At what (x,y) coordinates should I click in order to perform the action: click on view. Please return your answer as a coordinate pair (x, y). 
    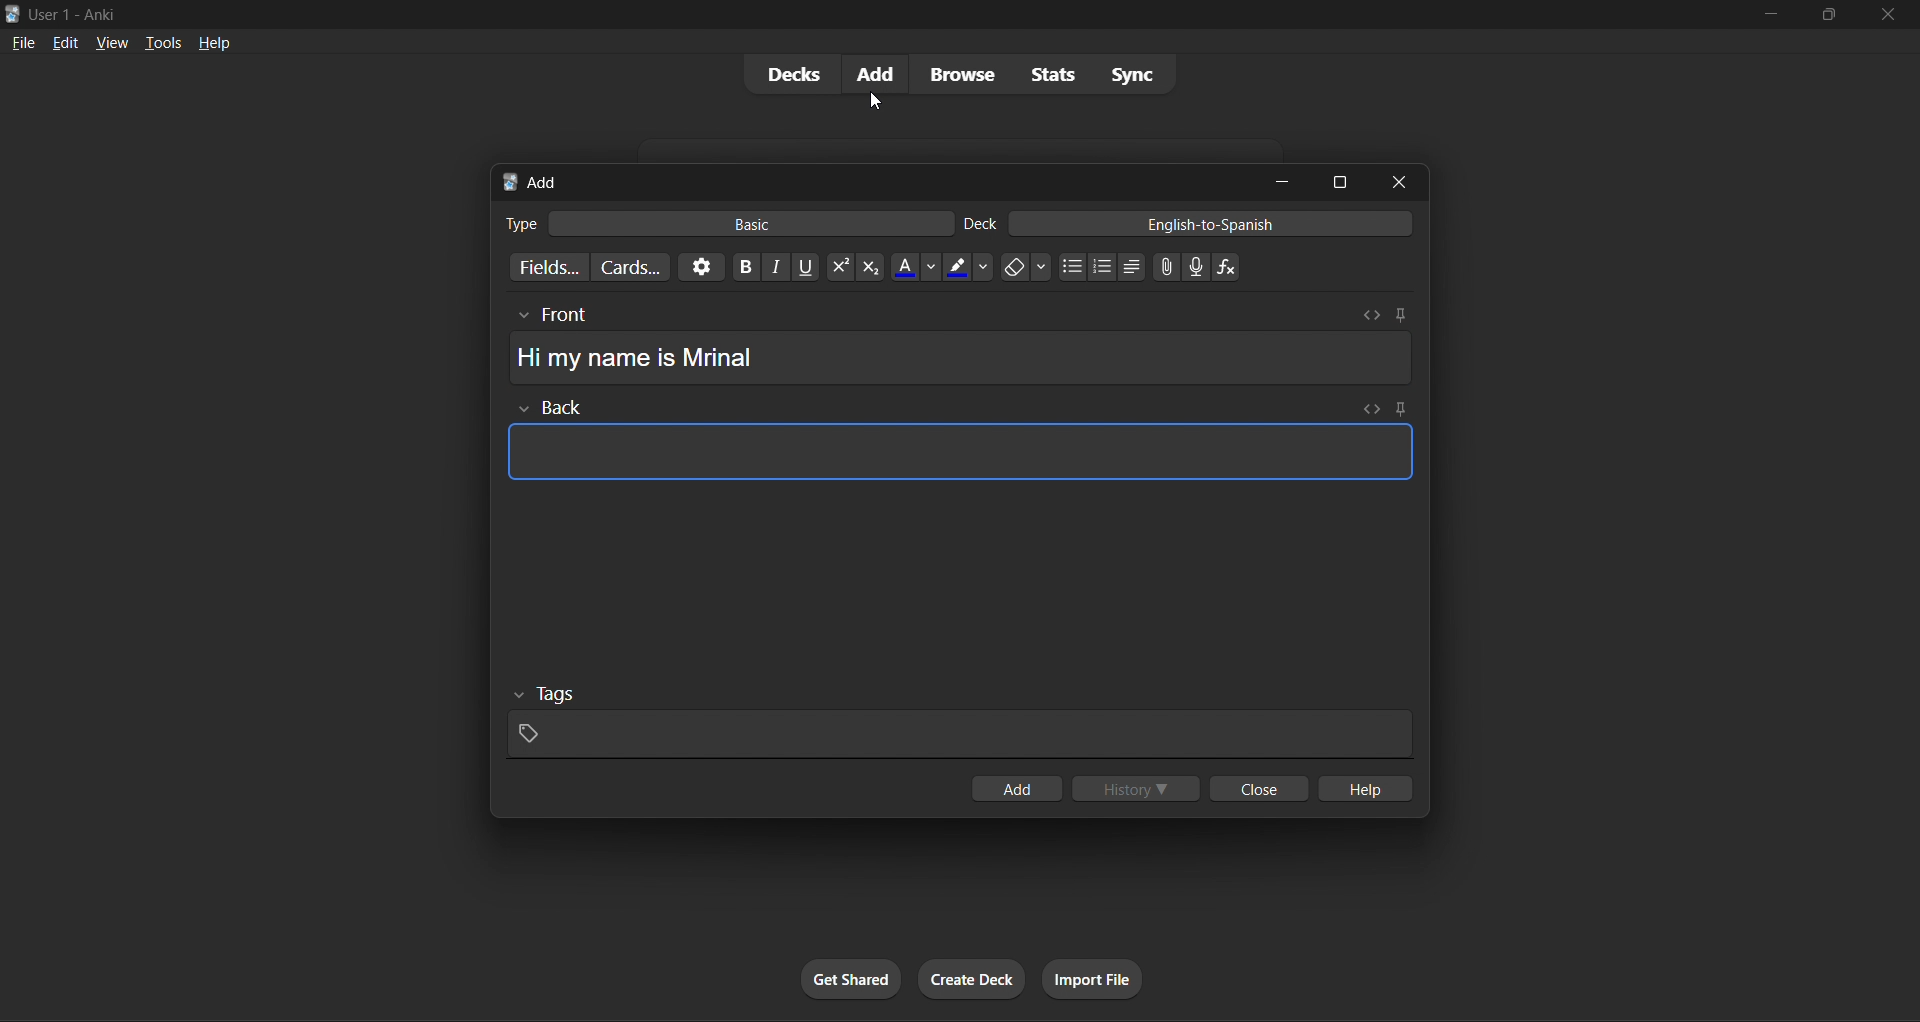
    Looking at the image, I should click on (104, 41).